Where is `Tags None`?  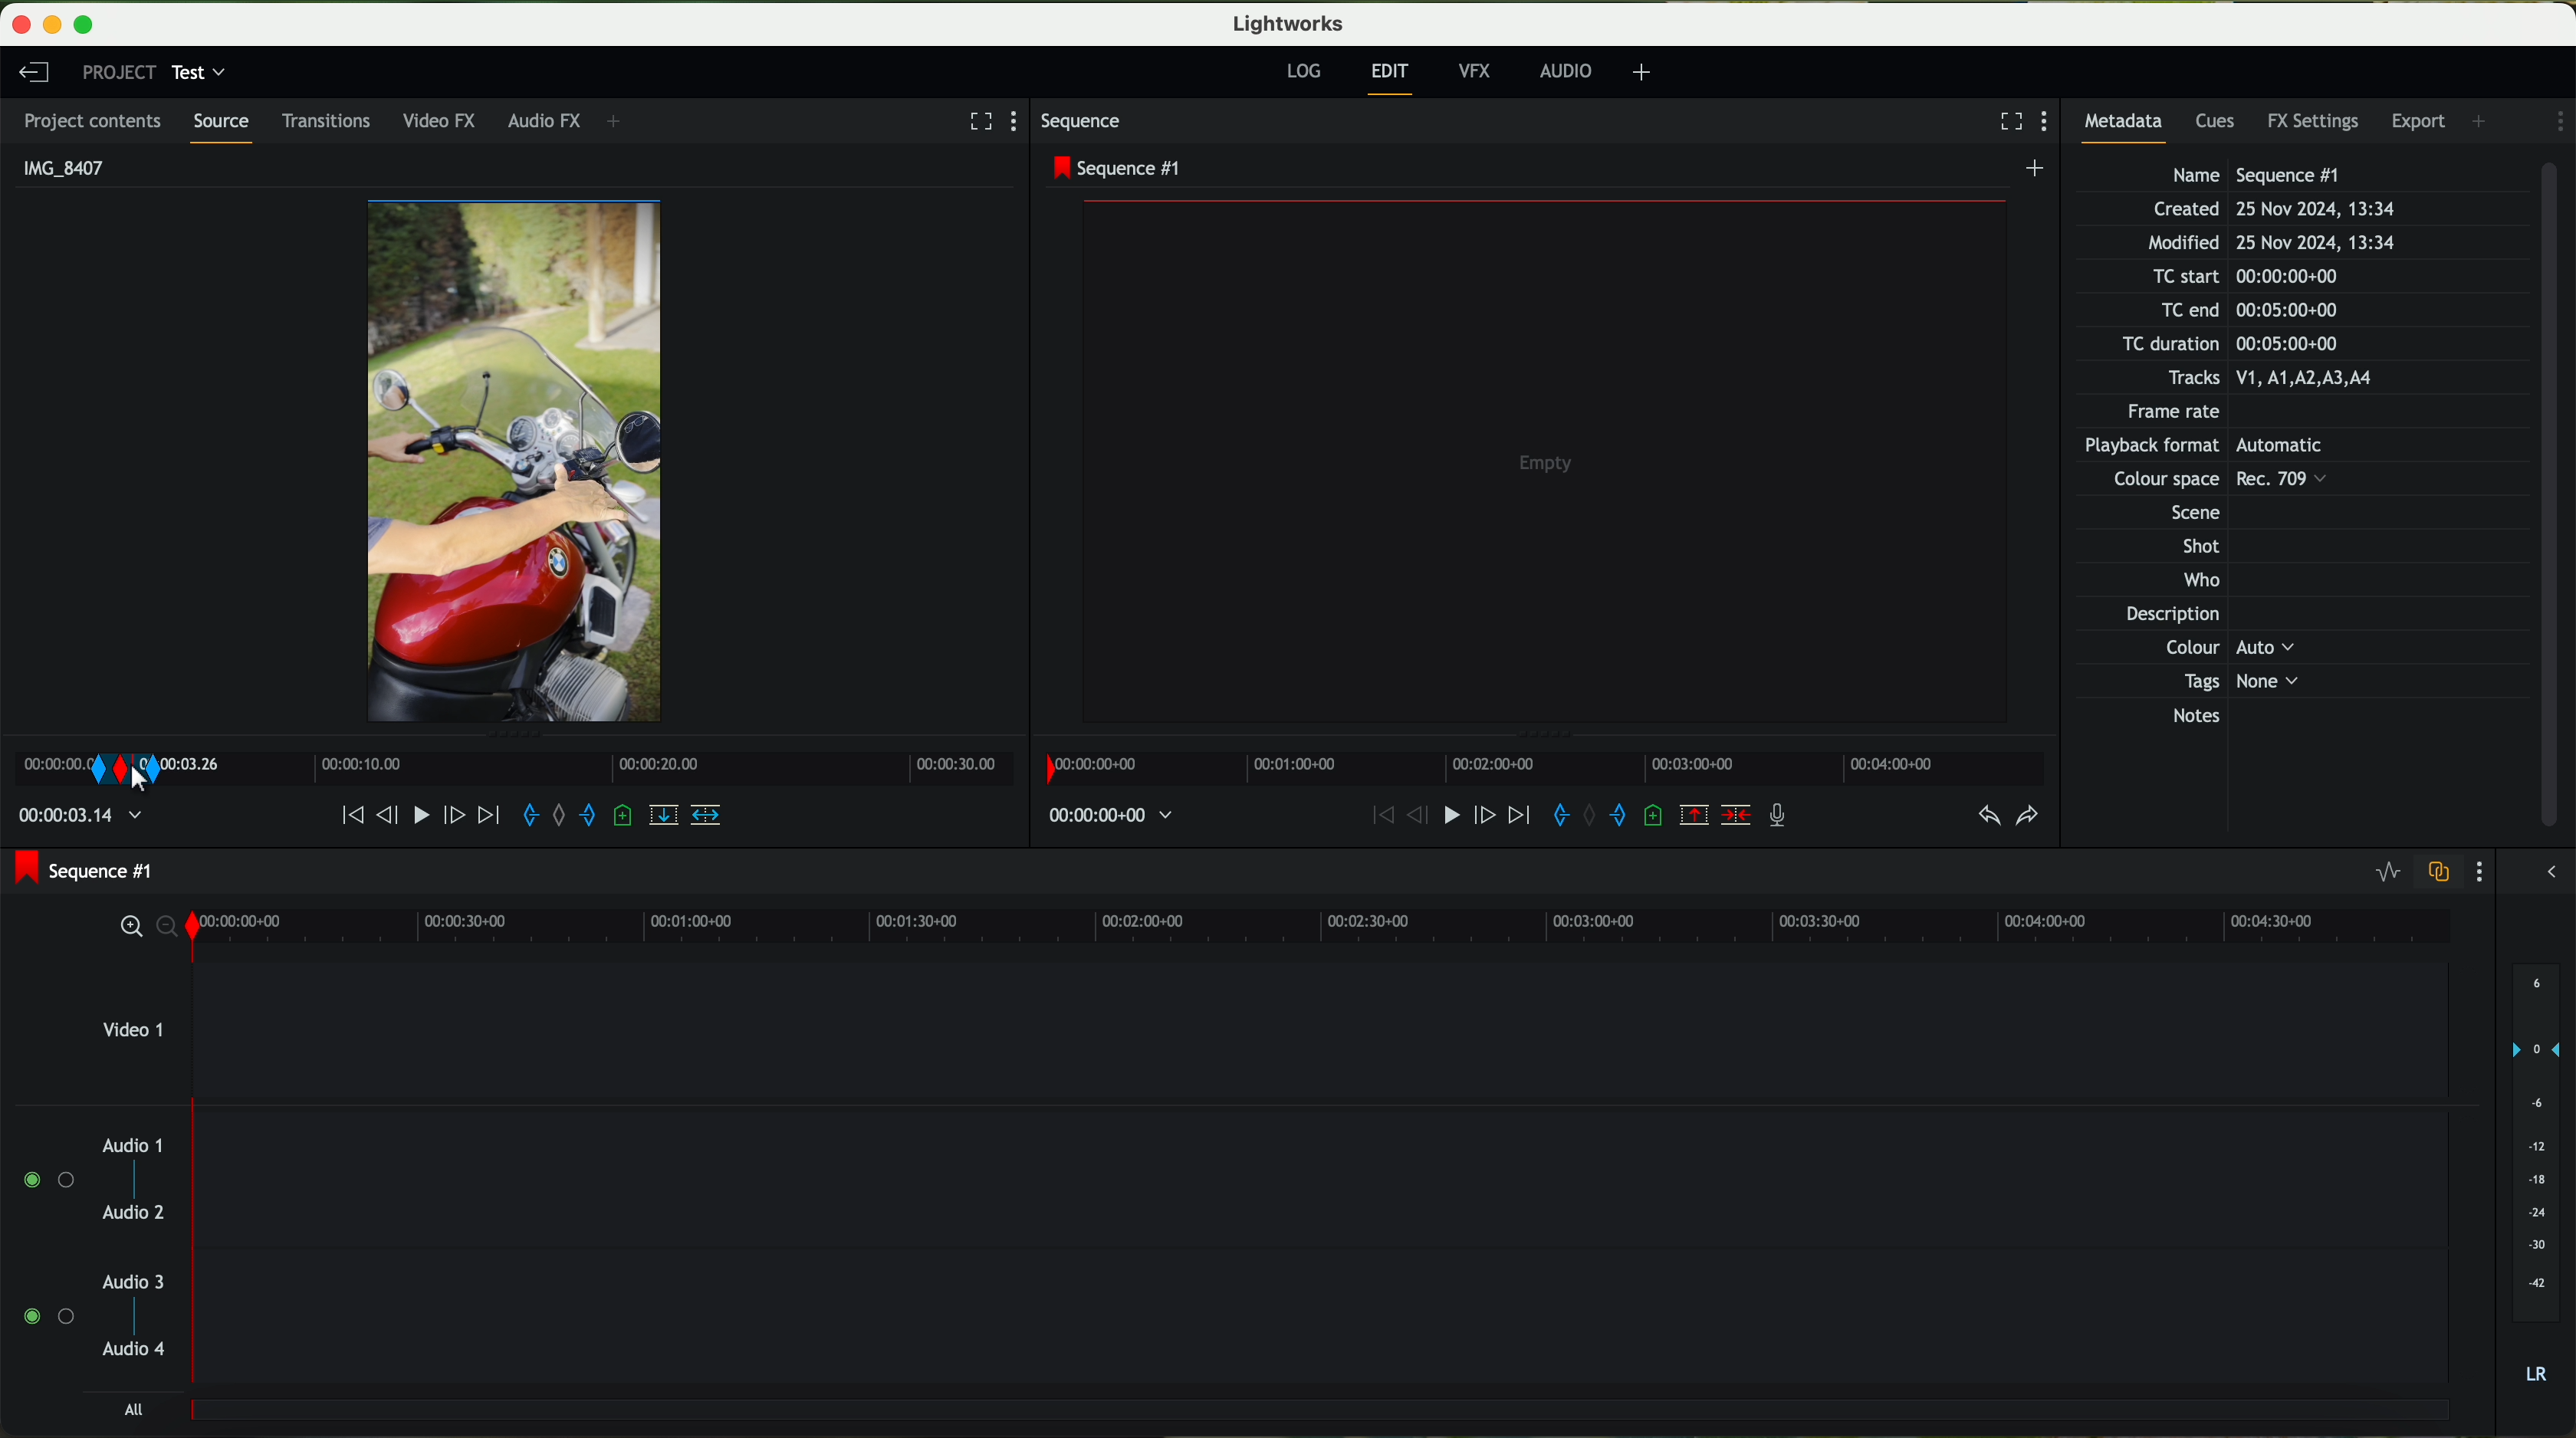
Tags None is located at coordinates (2235, 681).